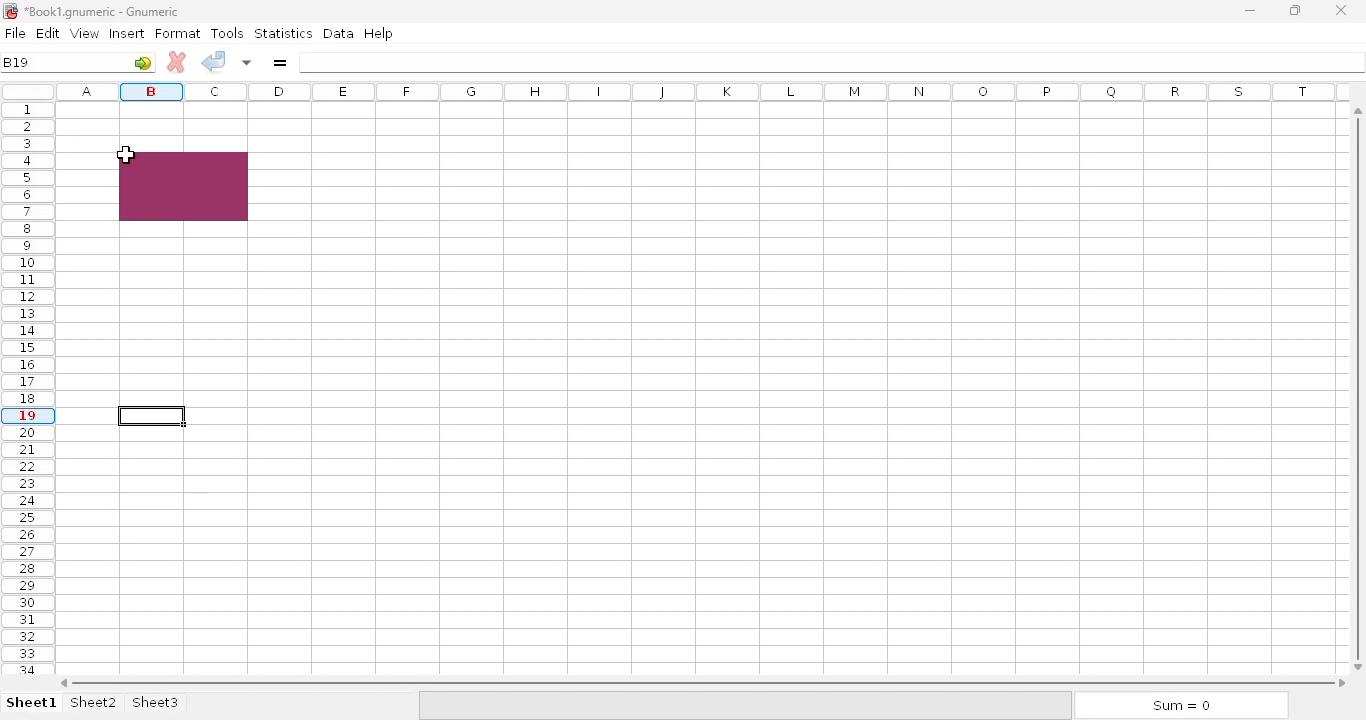  What do you see at coordinates (1357, 389) in the screenshot?
I see `vertical scroll bar` at bounding box center [1357, 389].